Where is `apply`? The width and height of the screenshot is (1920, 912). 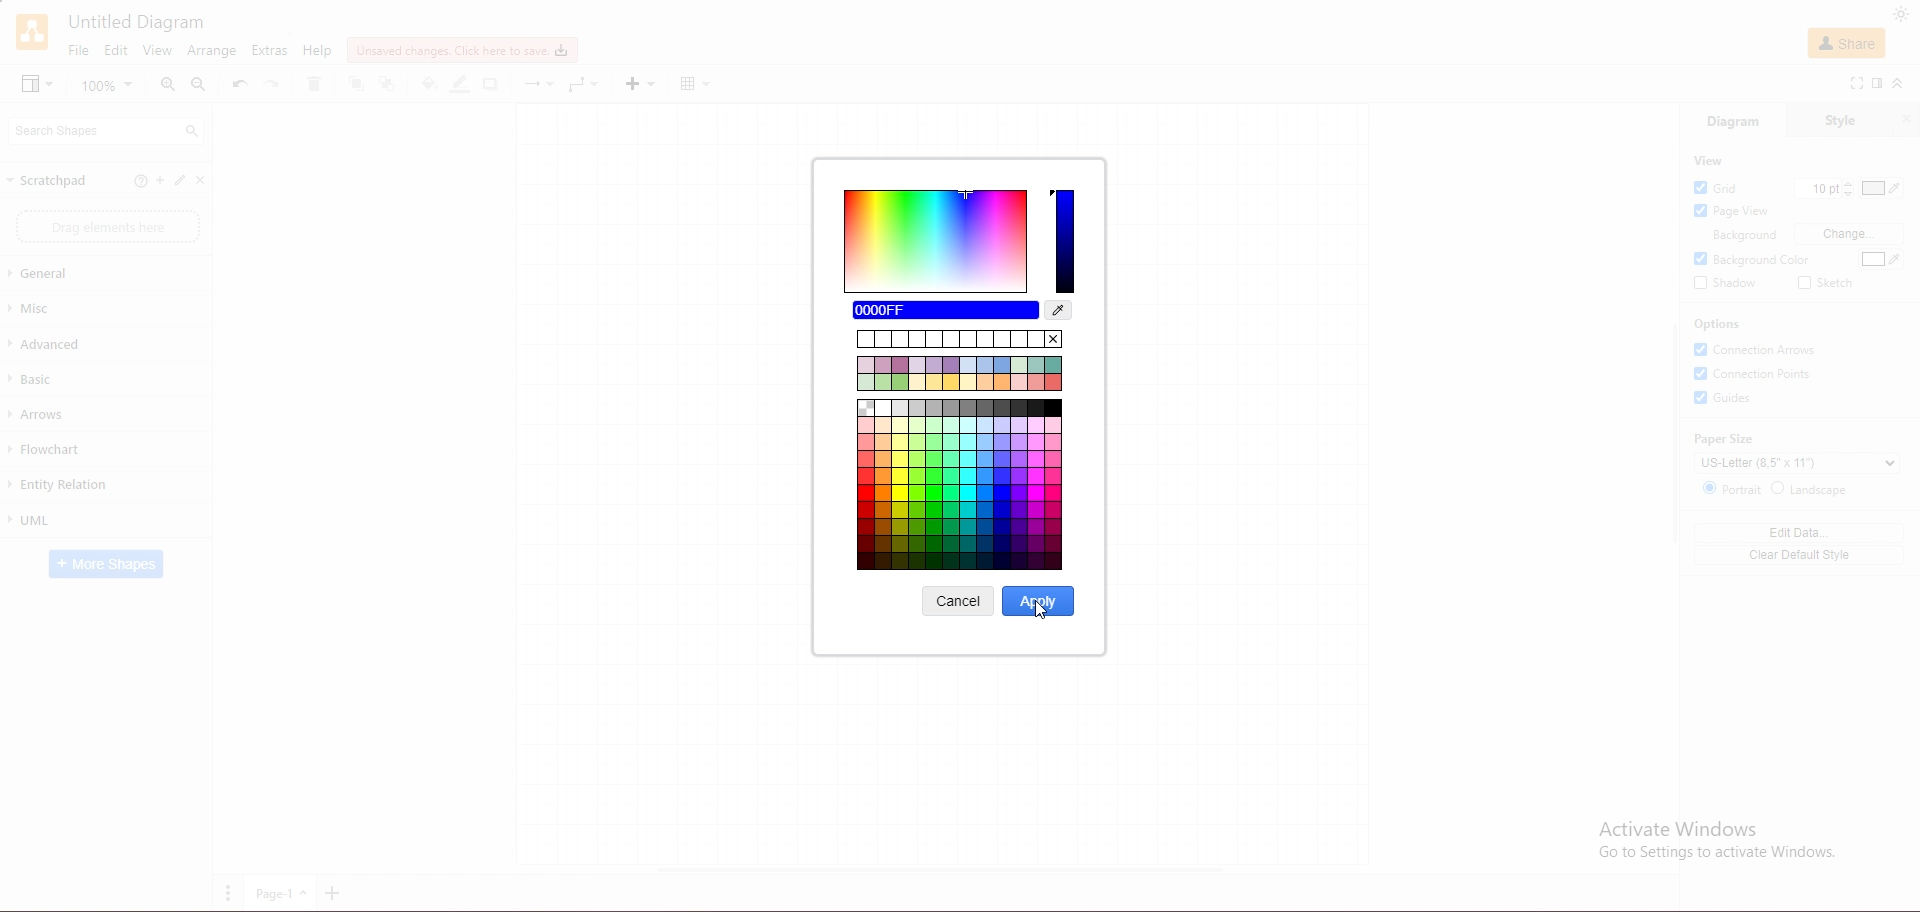 apply is located at coordinates (1041, 602).